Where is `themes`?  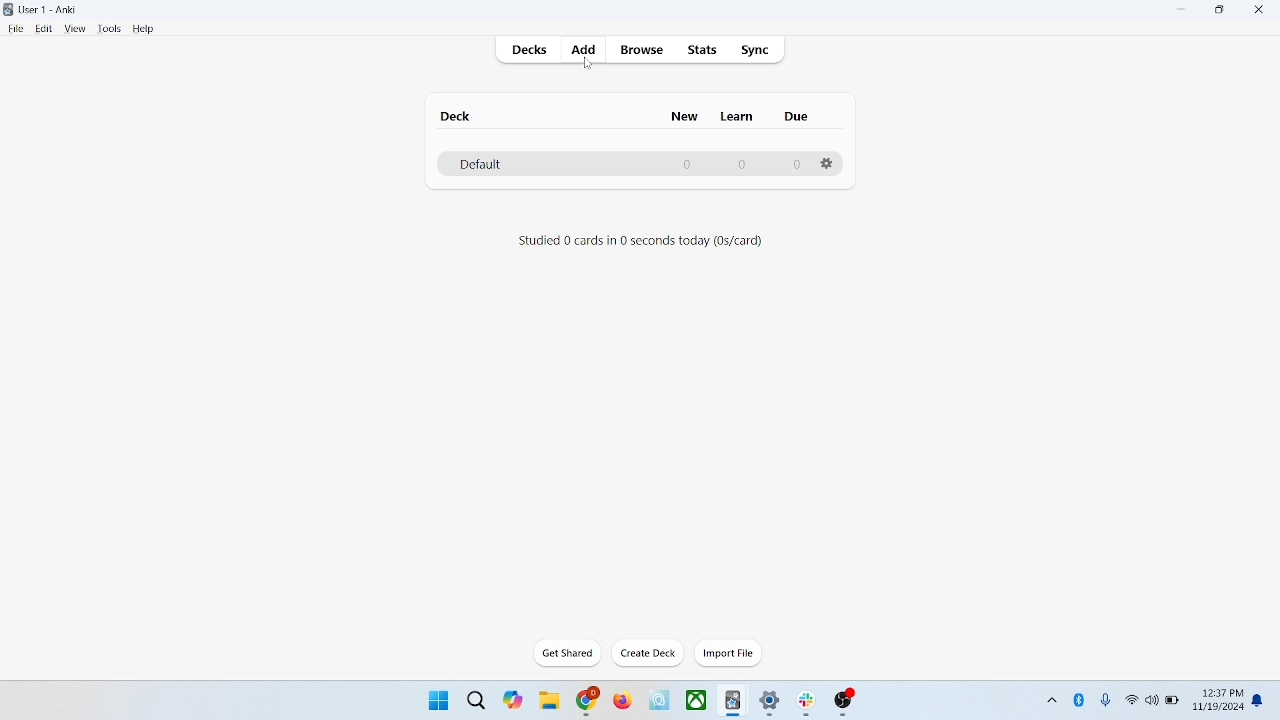 themes is located at coordinates (513, 700).